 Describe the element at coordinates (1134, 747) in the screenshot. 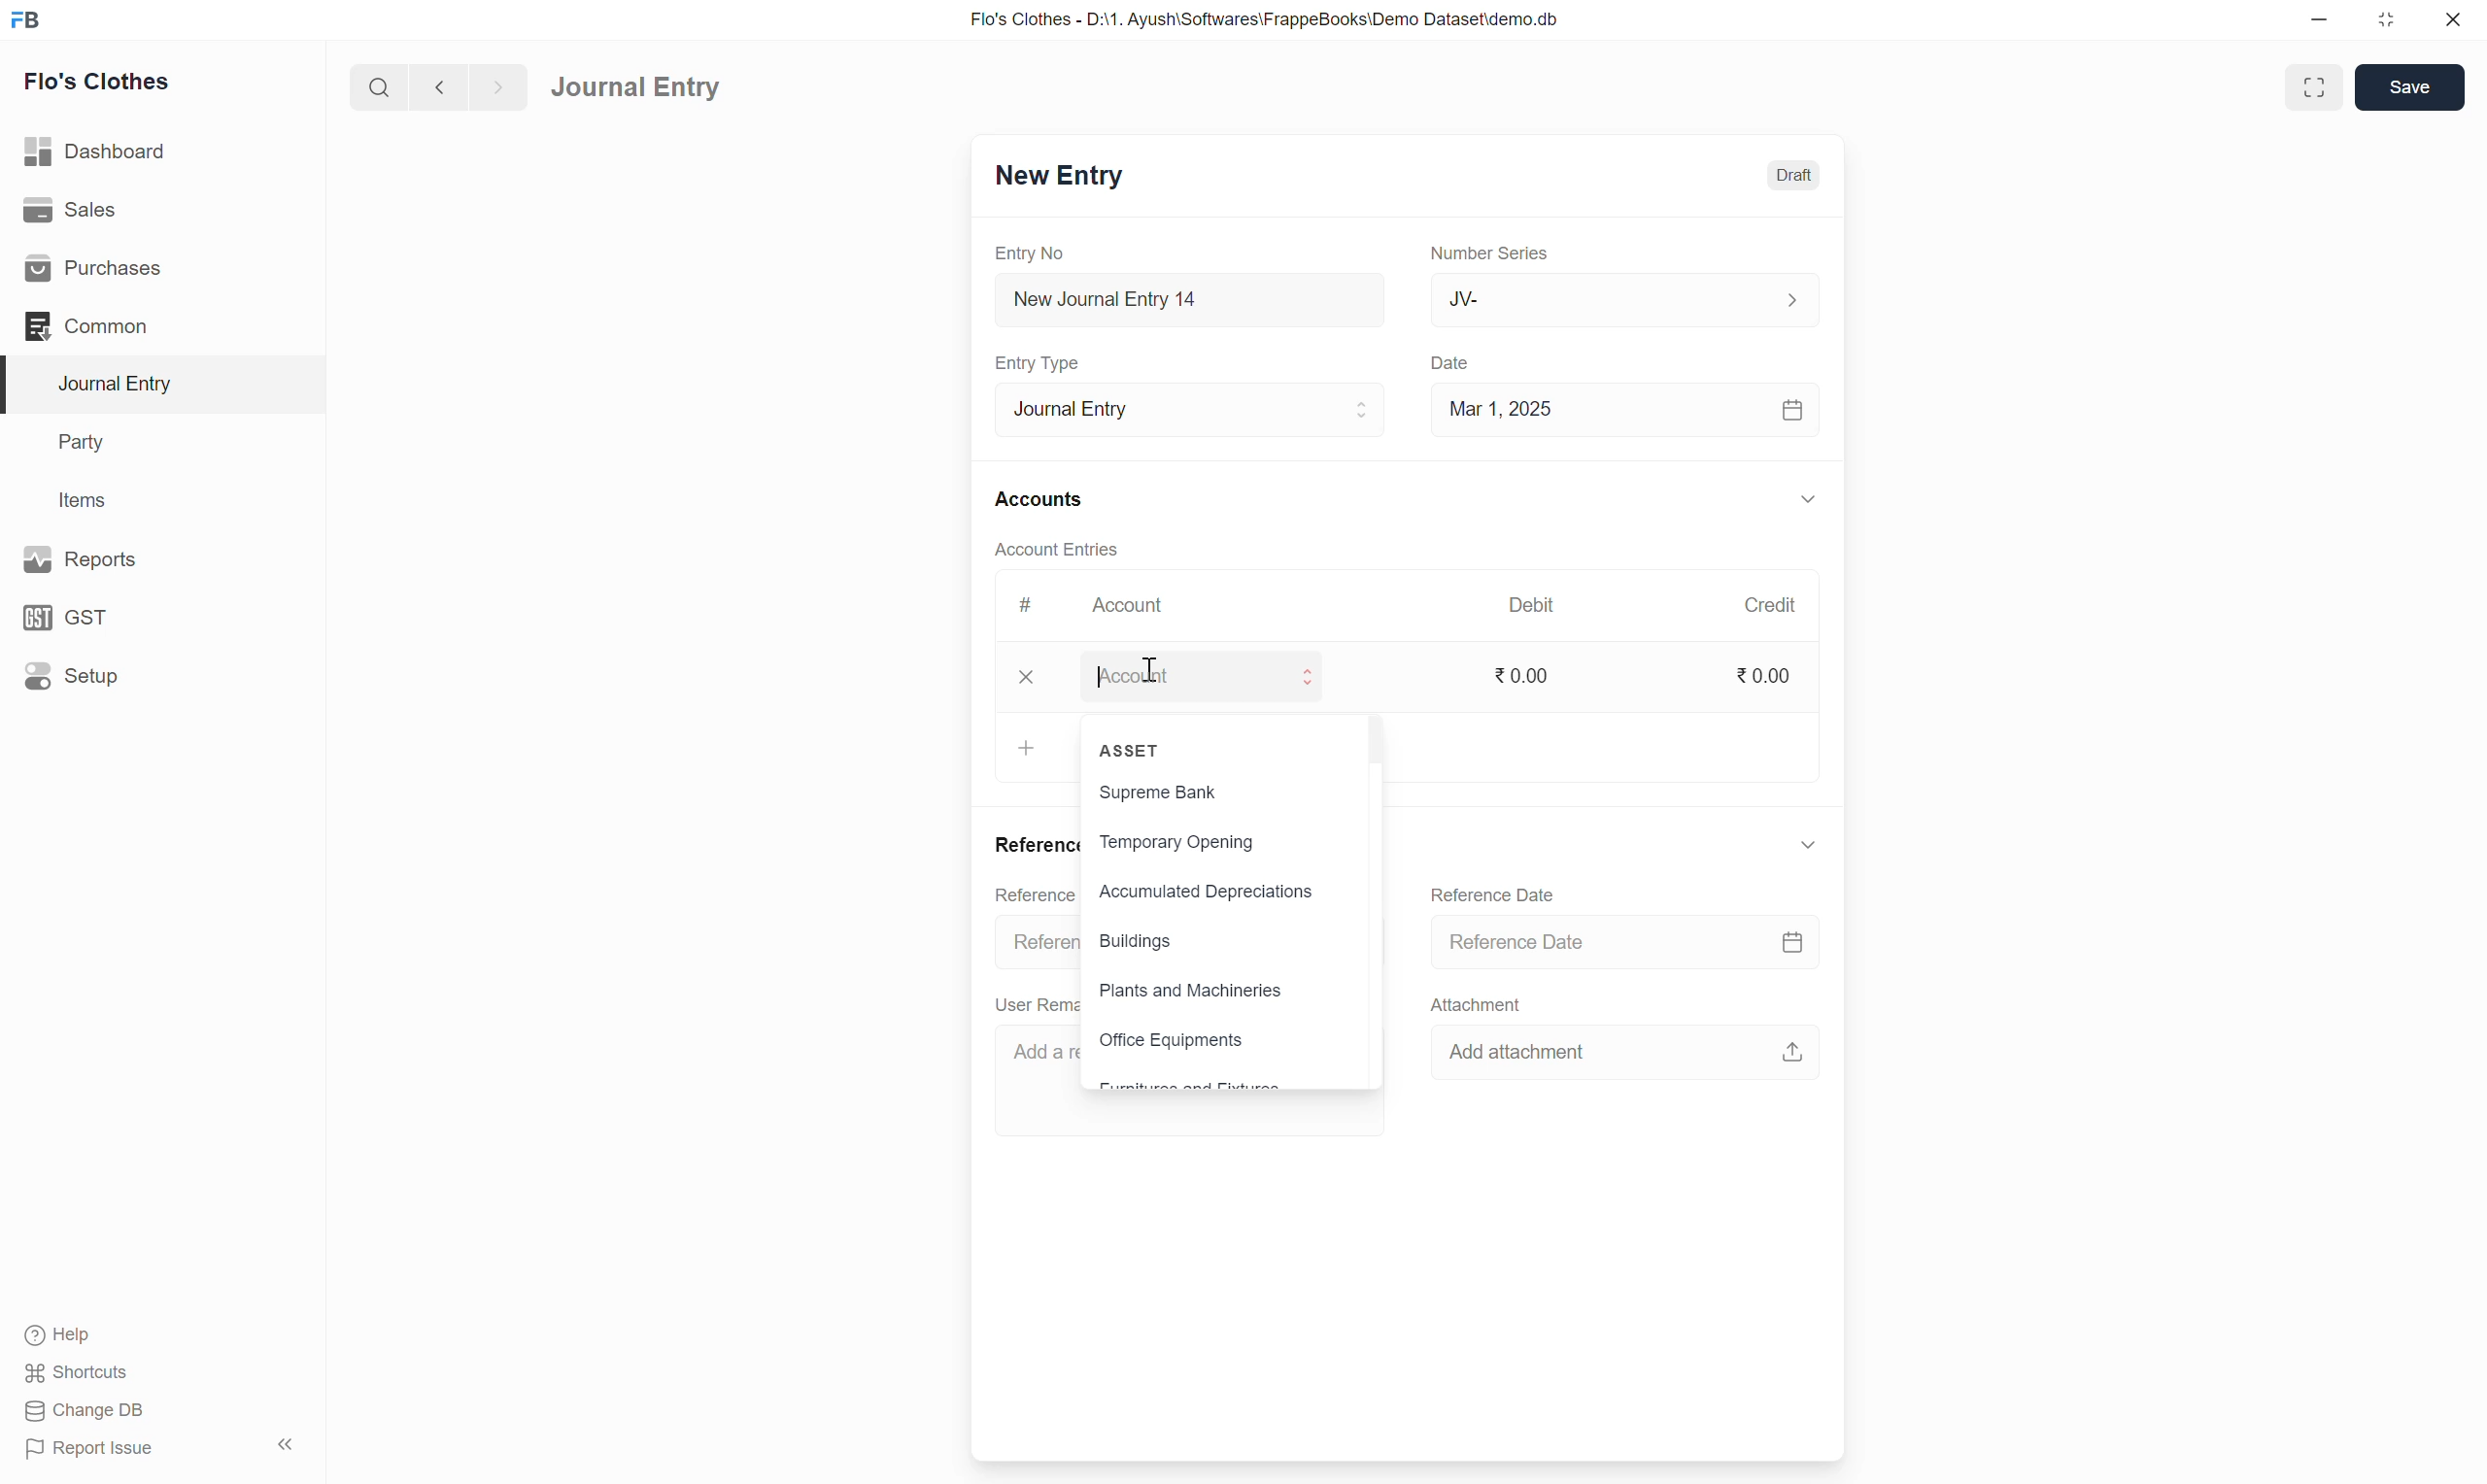

I see `ASSET` at that location.